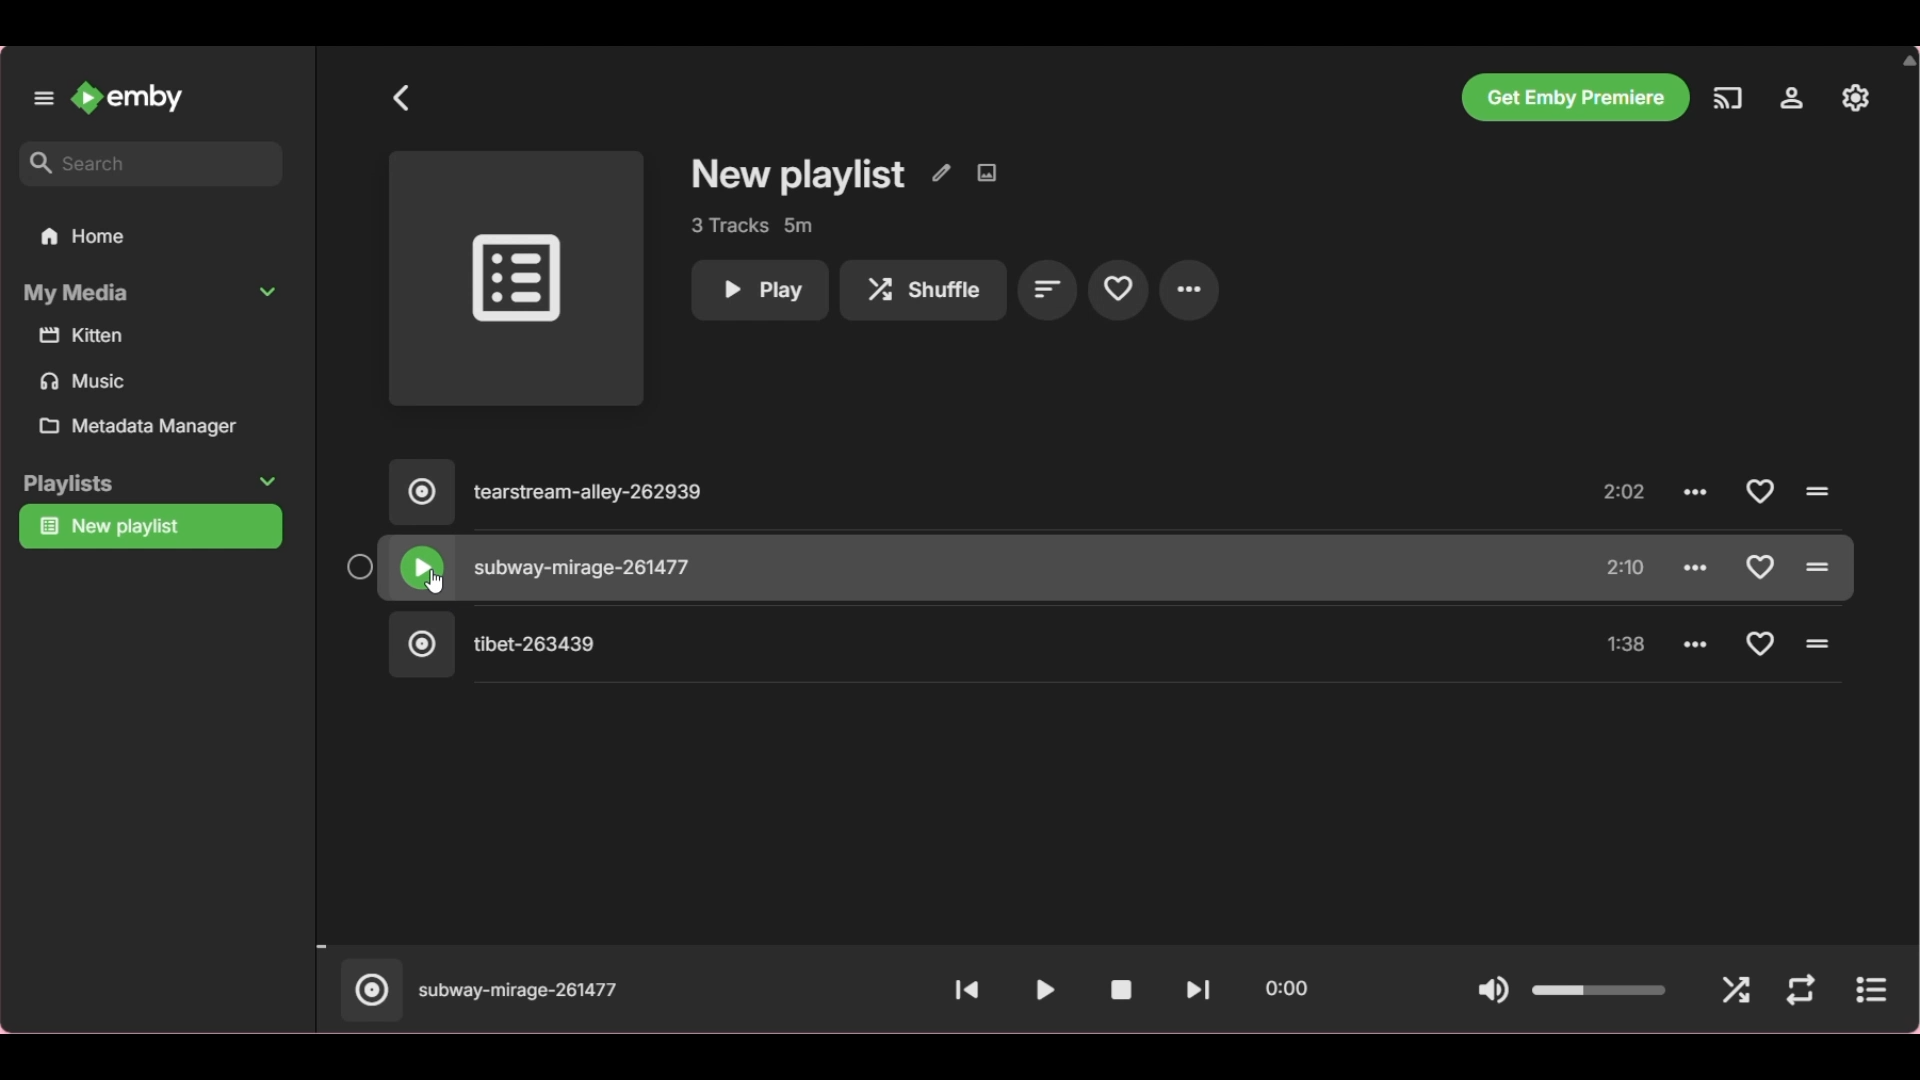 This screenshot has height=1080, width=1920. I want to click on Show current song only, so click(1870, 990).